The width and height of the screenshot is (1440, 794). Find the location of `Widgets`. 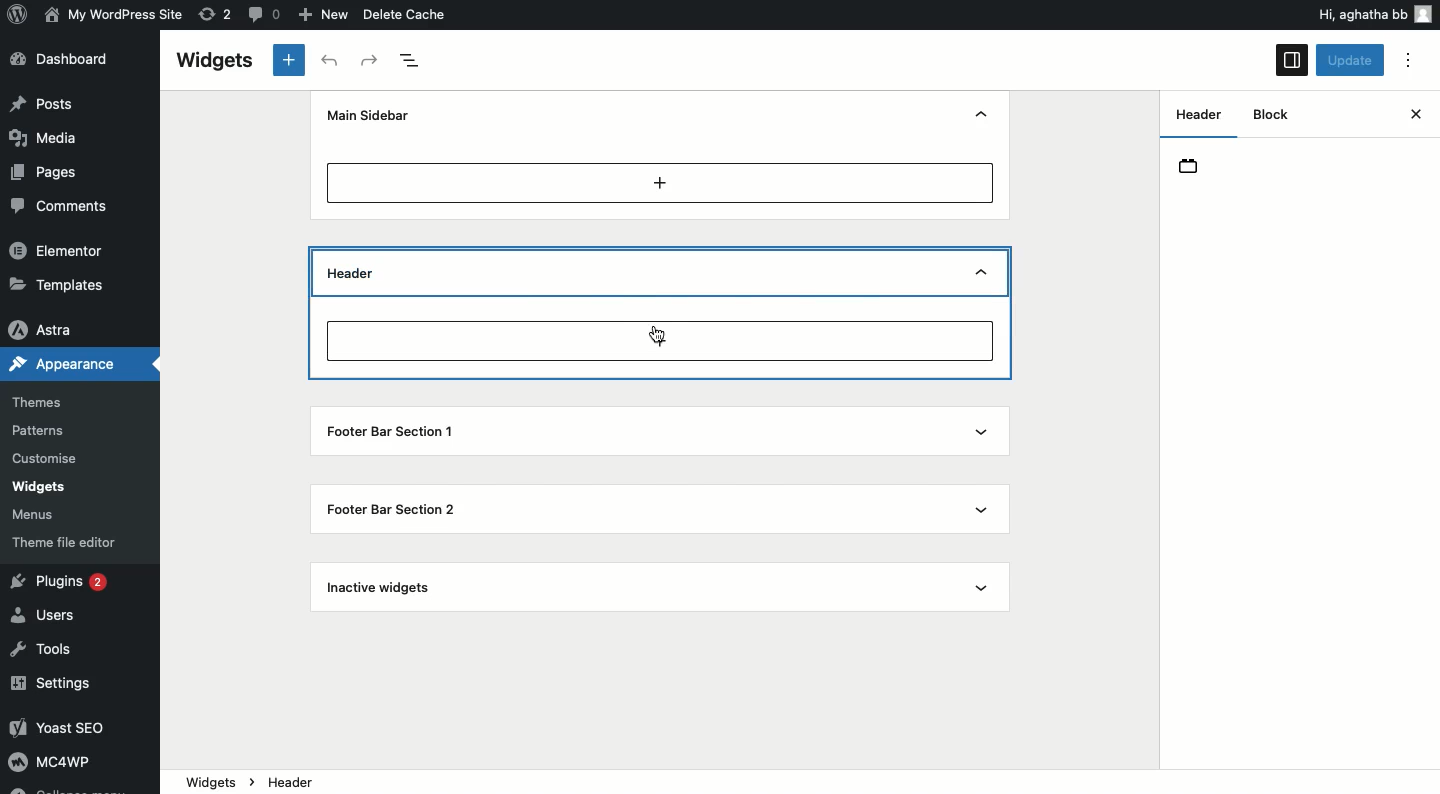

Widgets is located at coordinates (211, 780).